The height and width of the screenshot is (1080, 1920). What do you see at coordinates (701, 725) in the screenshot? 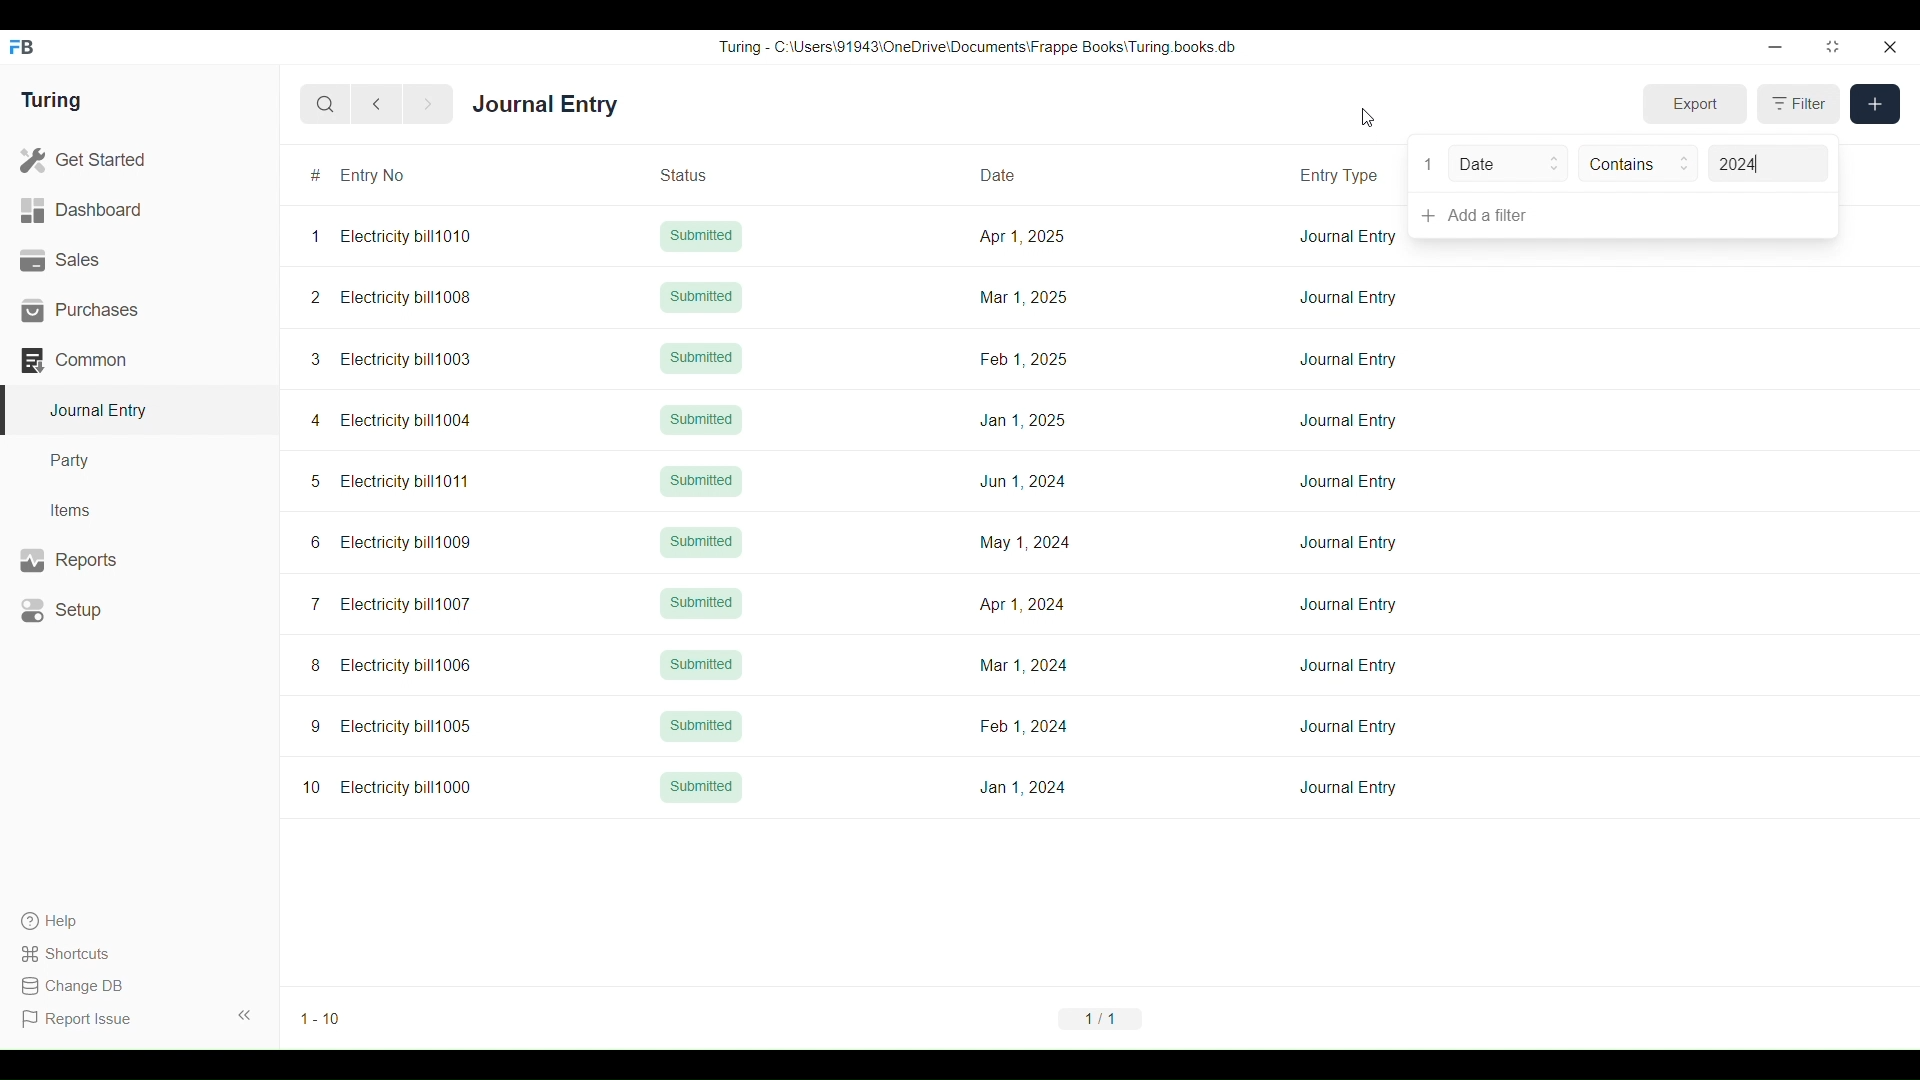
I see `Submitted` at bounding box center [701, 725].